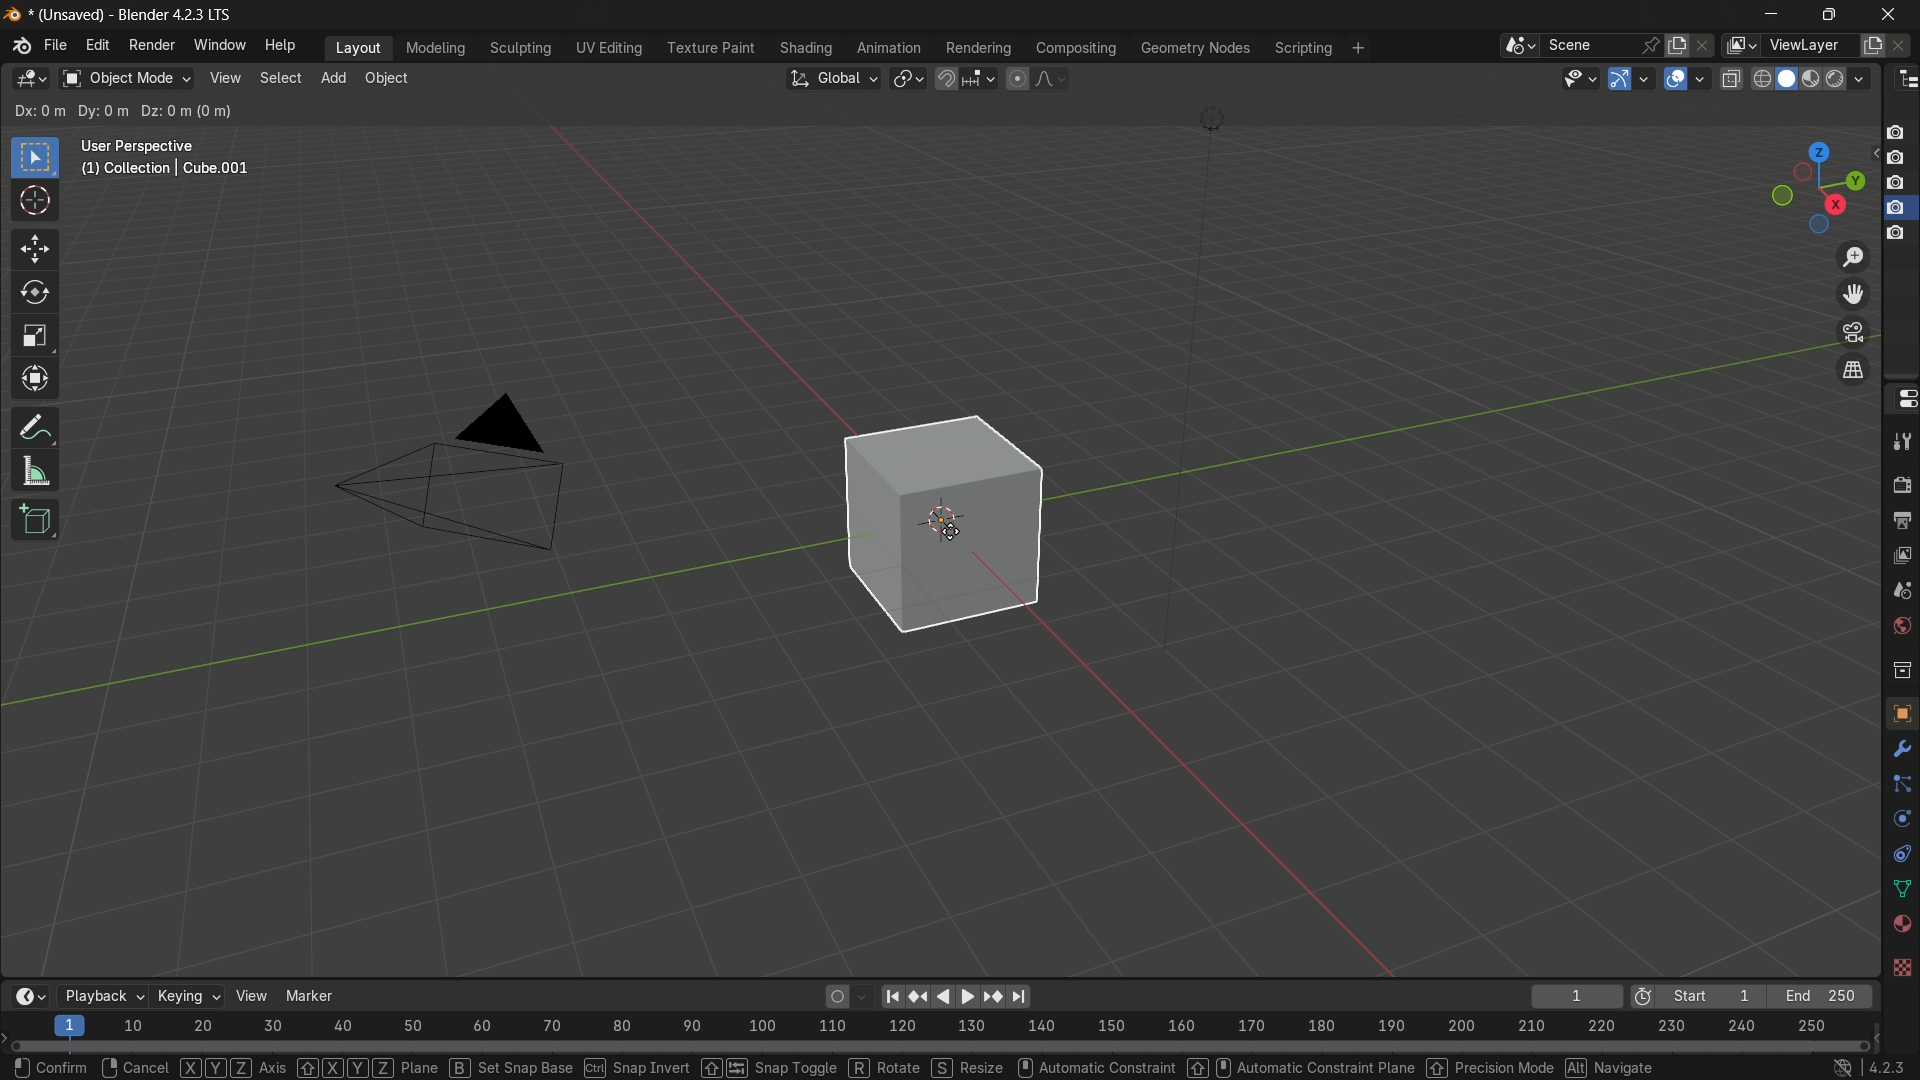 The image size is (1920, 1080). What do you see at coordinates (1738, 45) in the screenshot?
I see `active workspace` at bounding box center [1738, 45].